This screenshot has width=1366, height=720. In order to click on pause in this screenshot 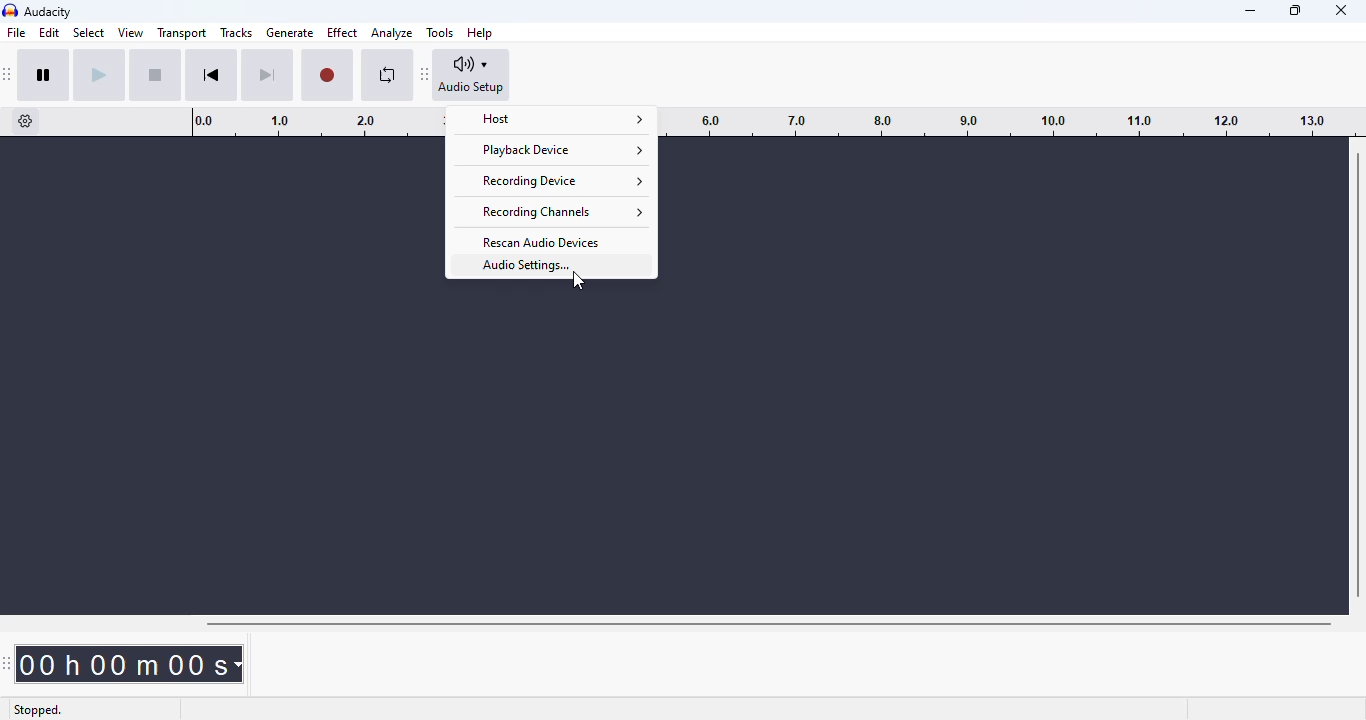, I will do `click(44, 75)`.